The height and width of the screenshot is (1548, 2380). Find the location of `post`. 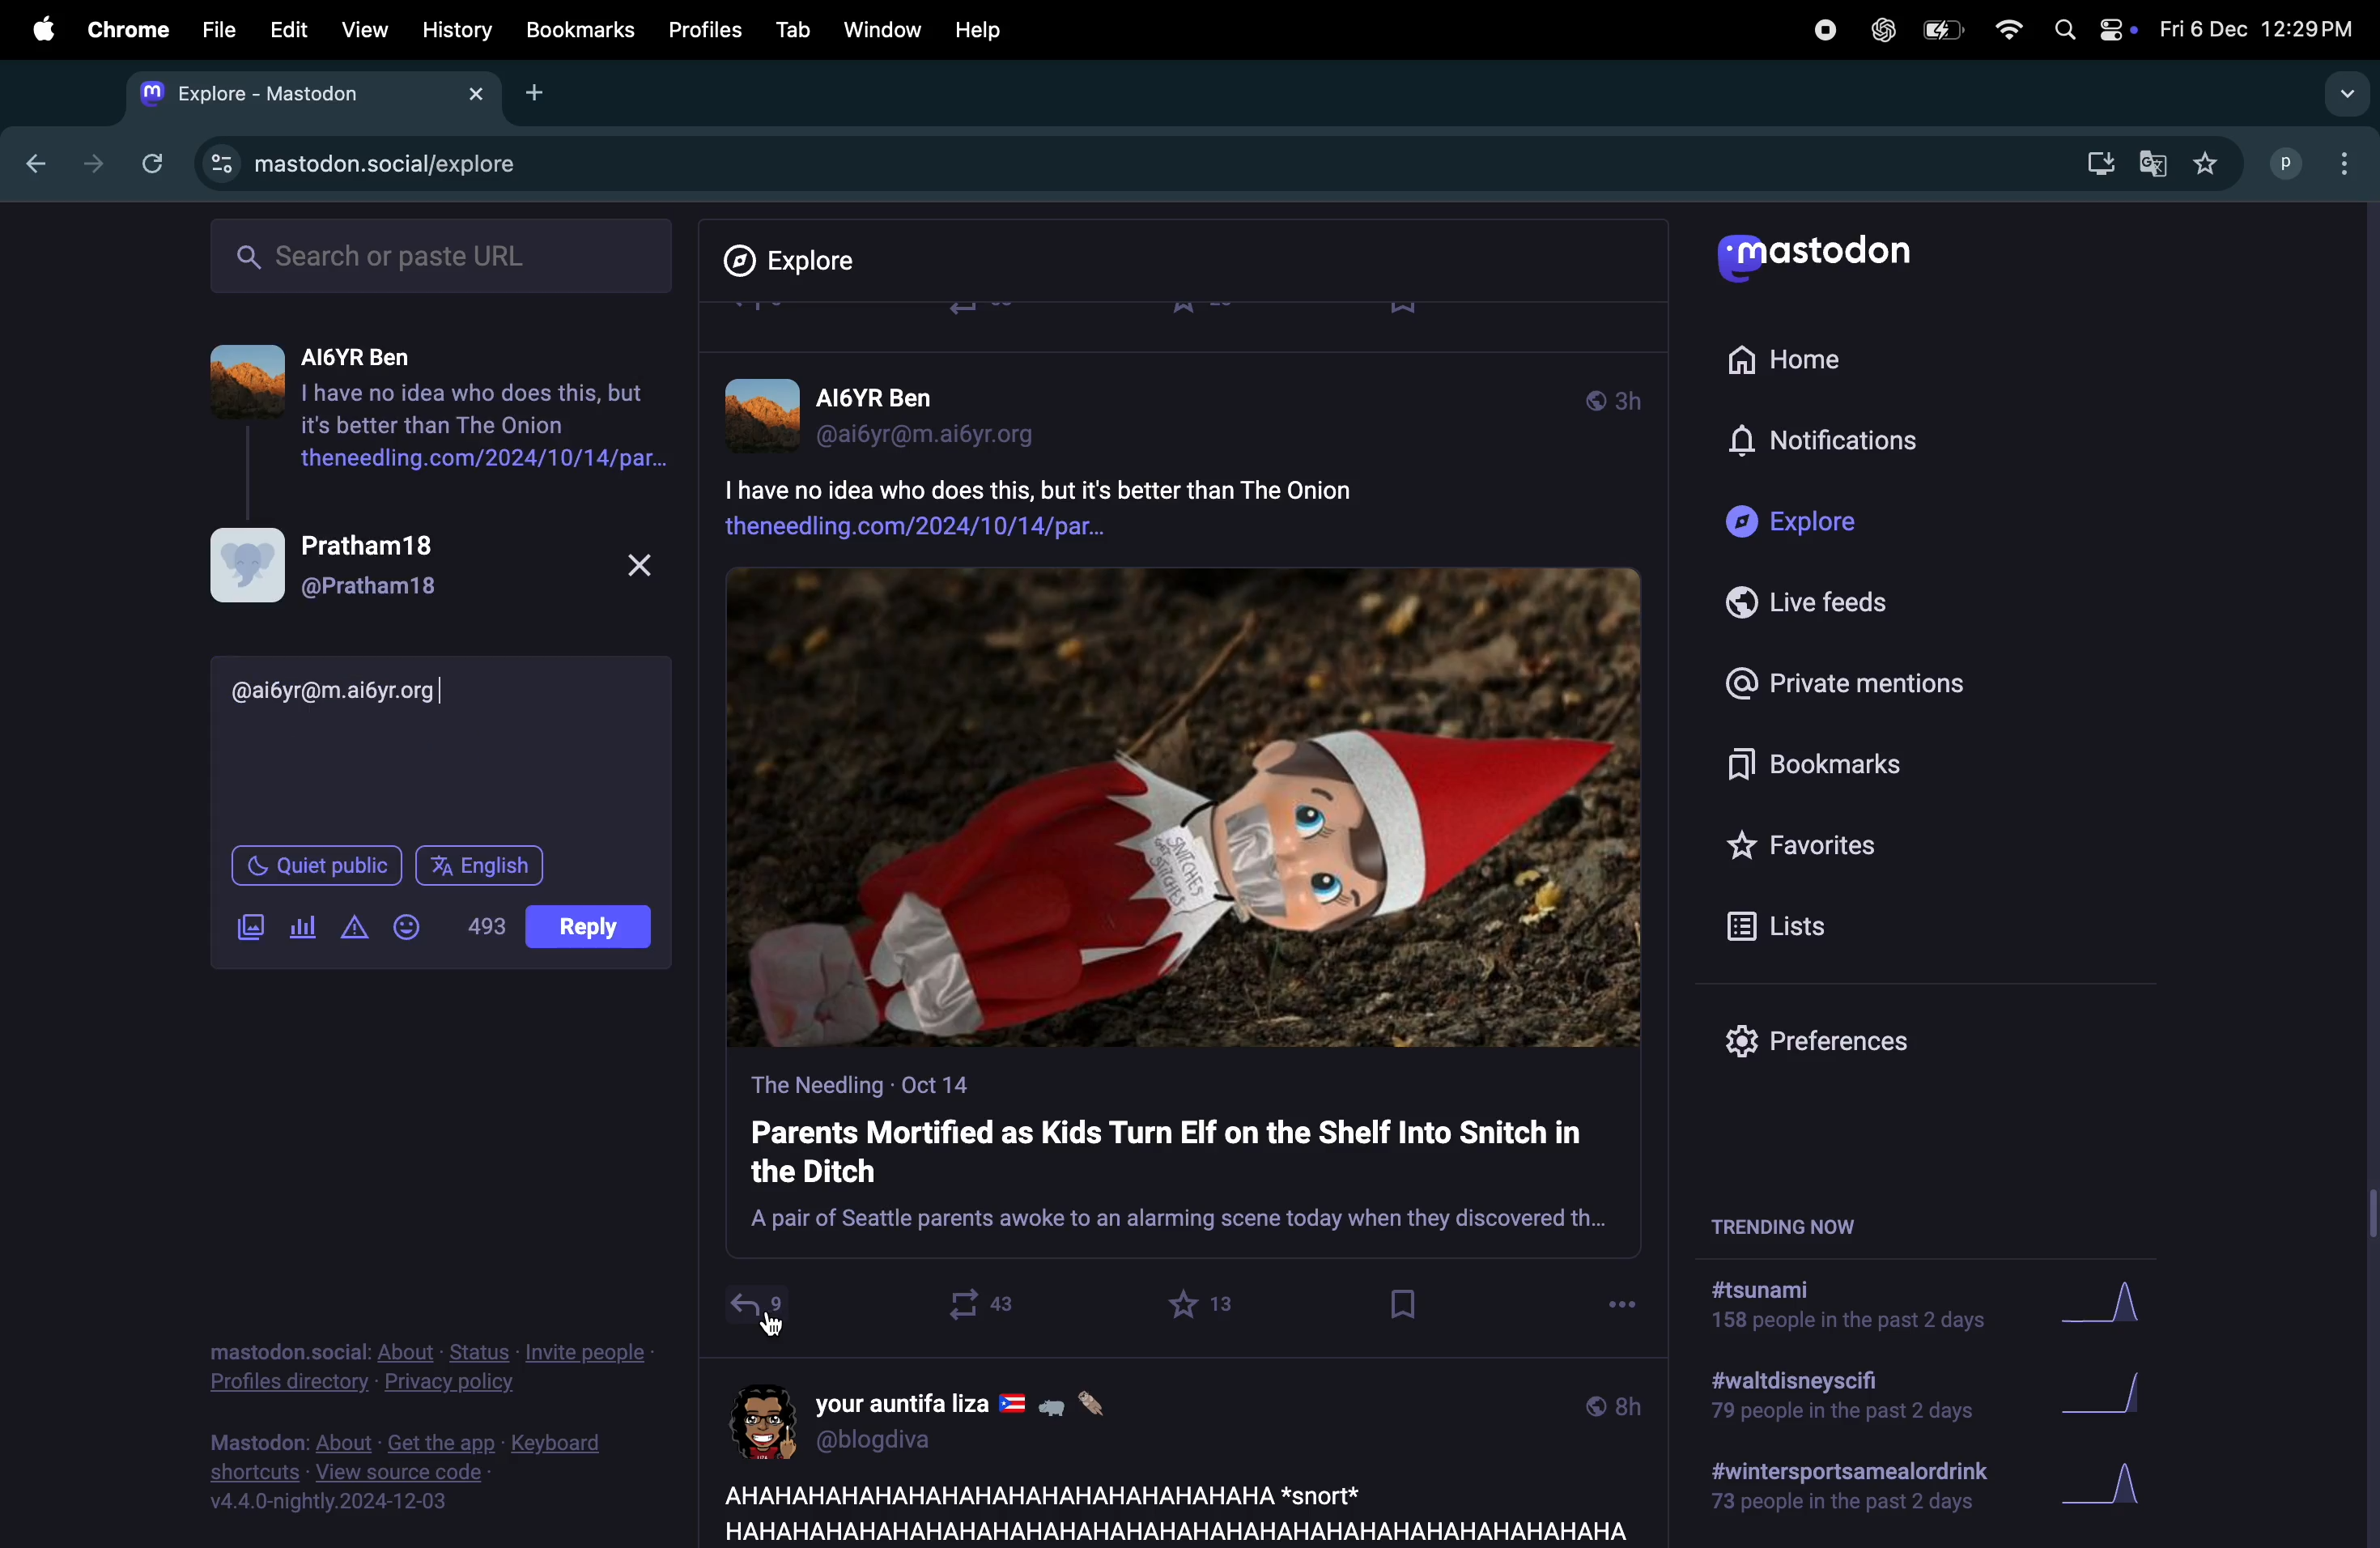

post is located at coordinates (1168, 1510).